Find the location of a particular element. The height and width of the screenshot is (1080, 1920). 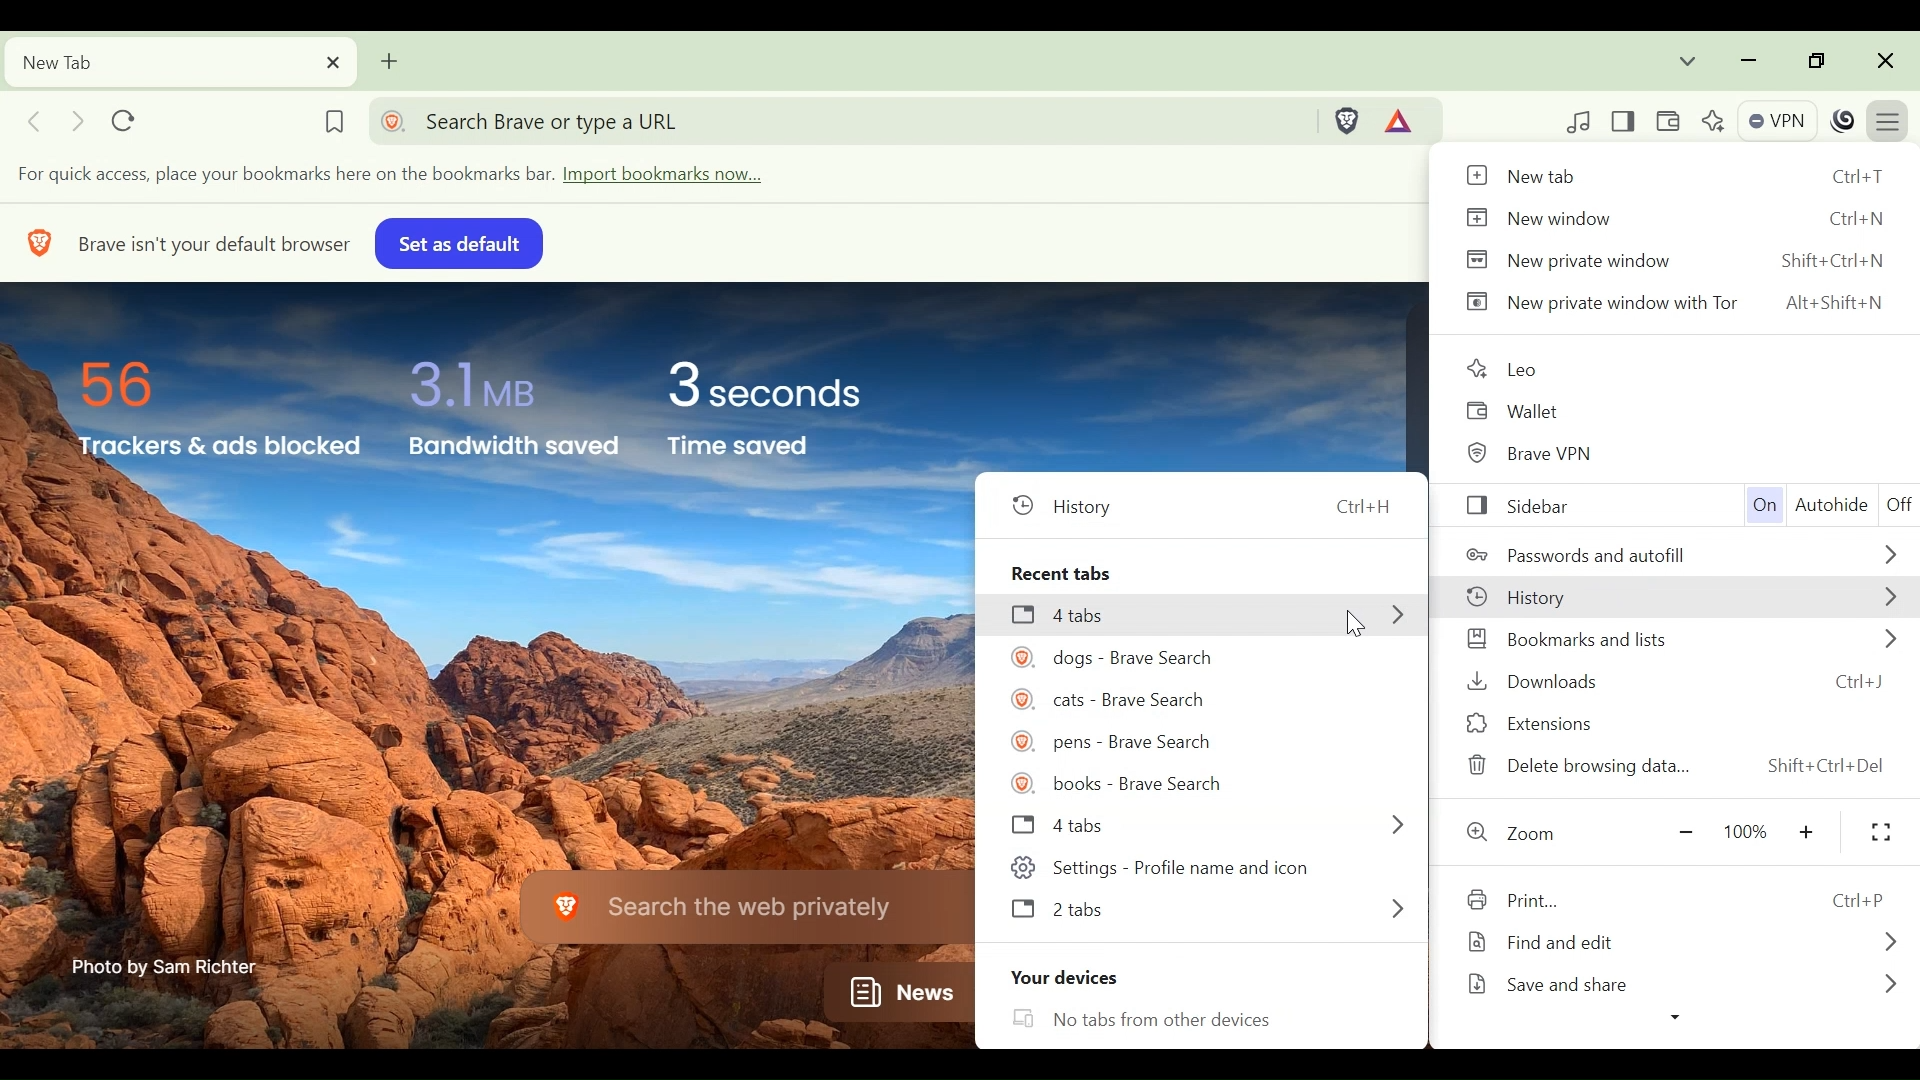

LO No tabs from other devices is located at coordinates (1194, 1018).